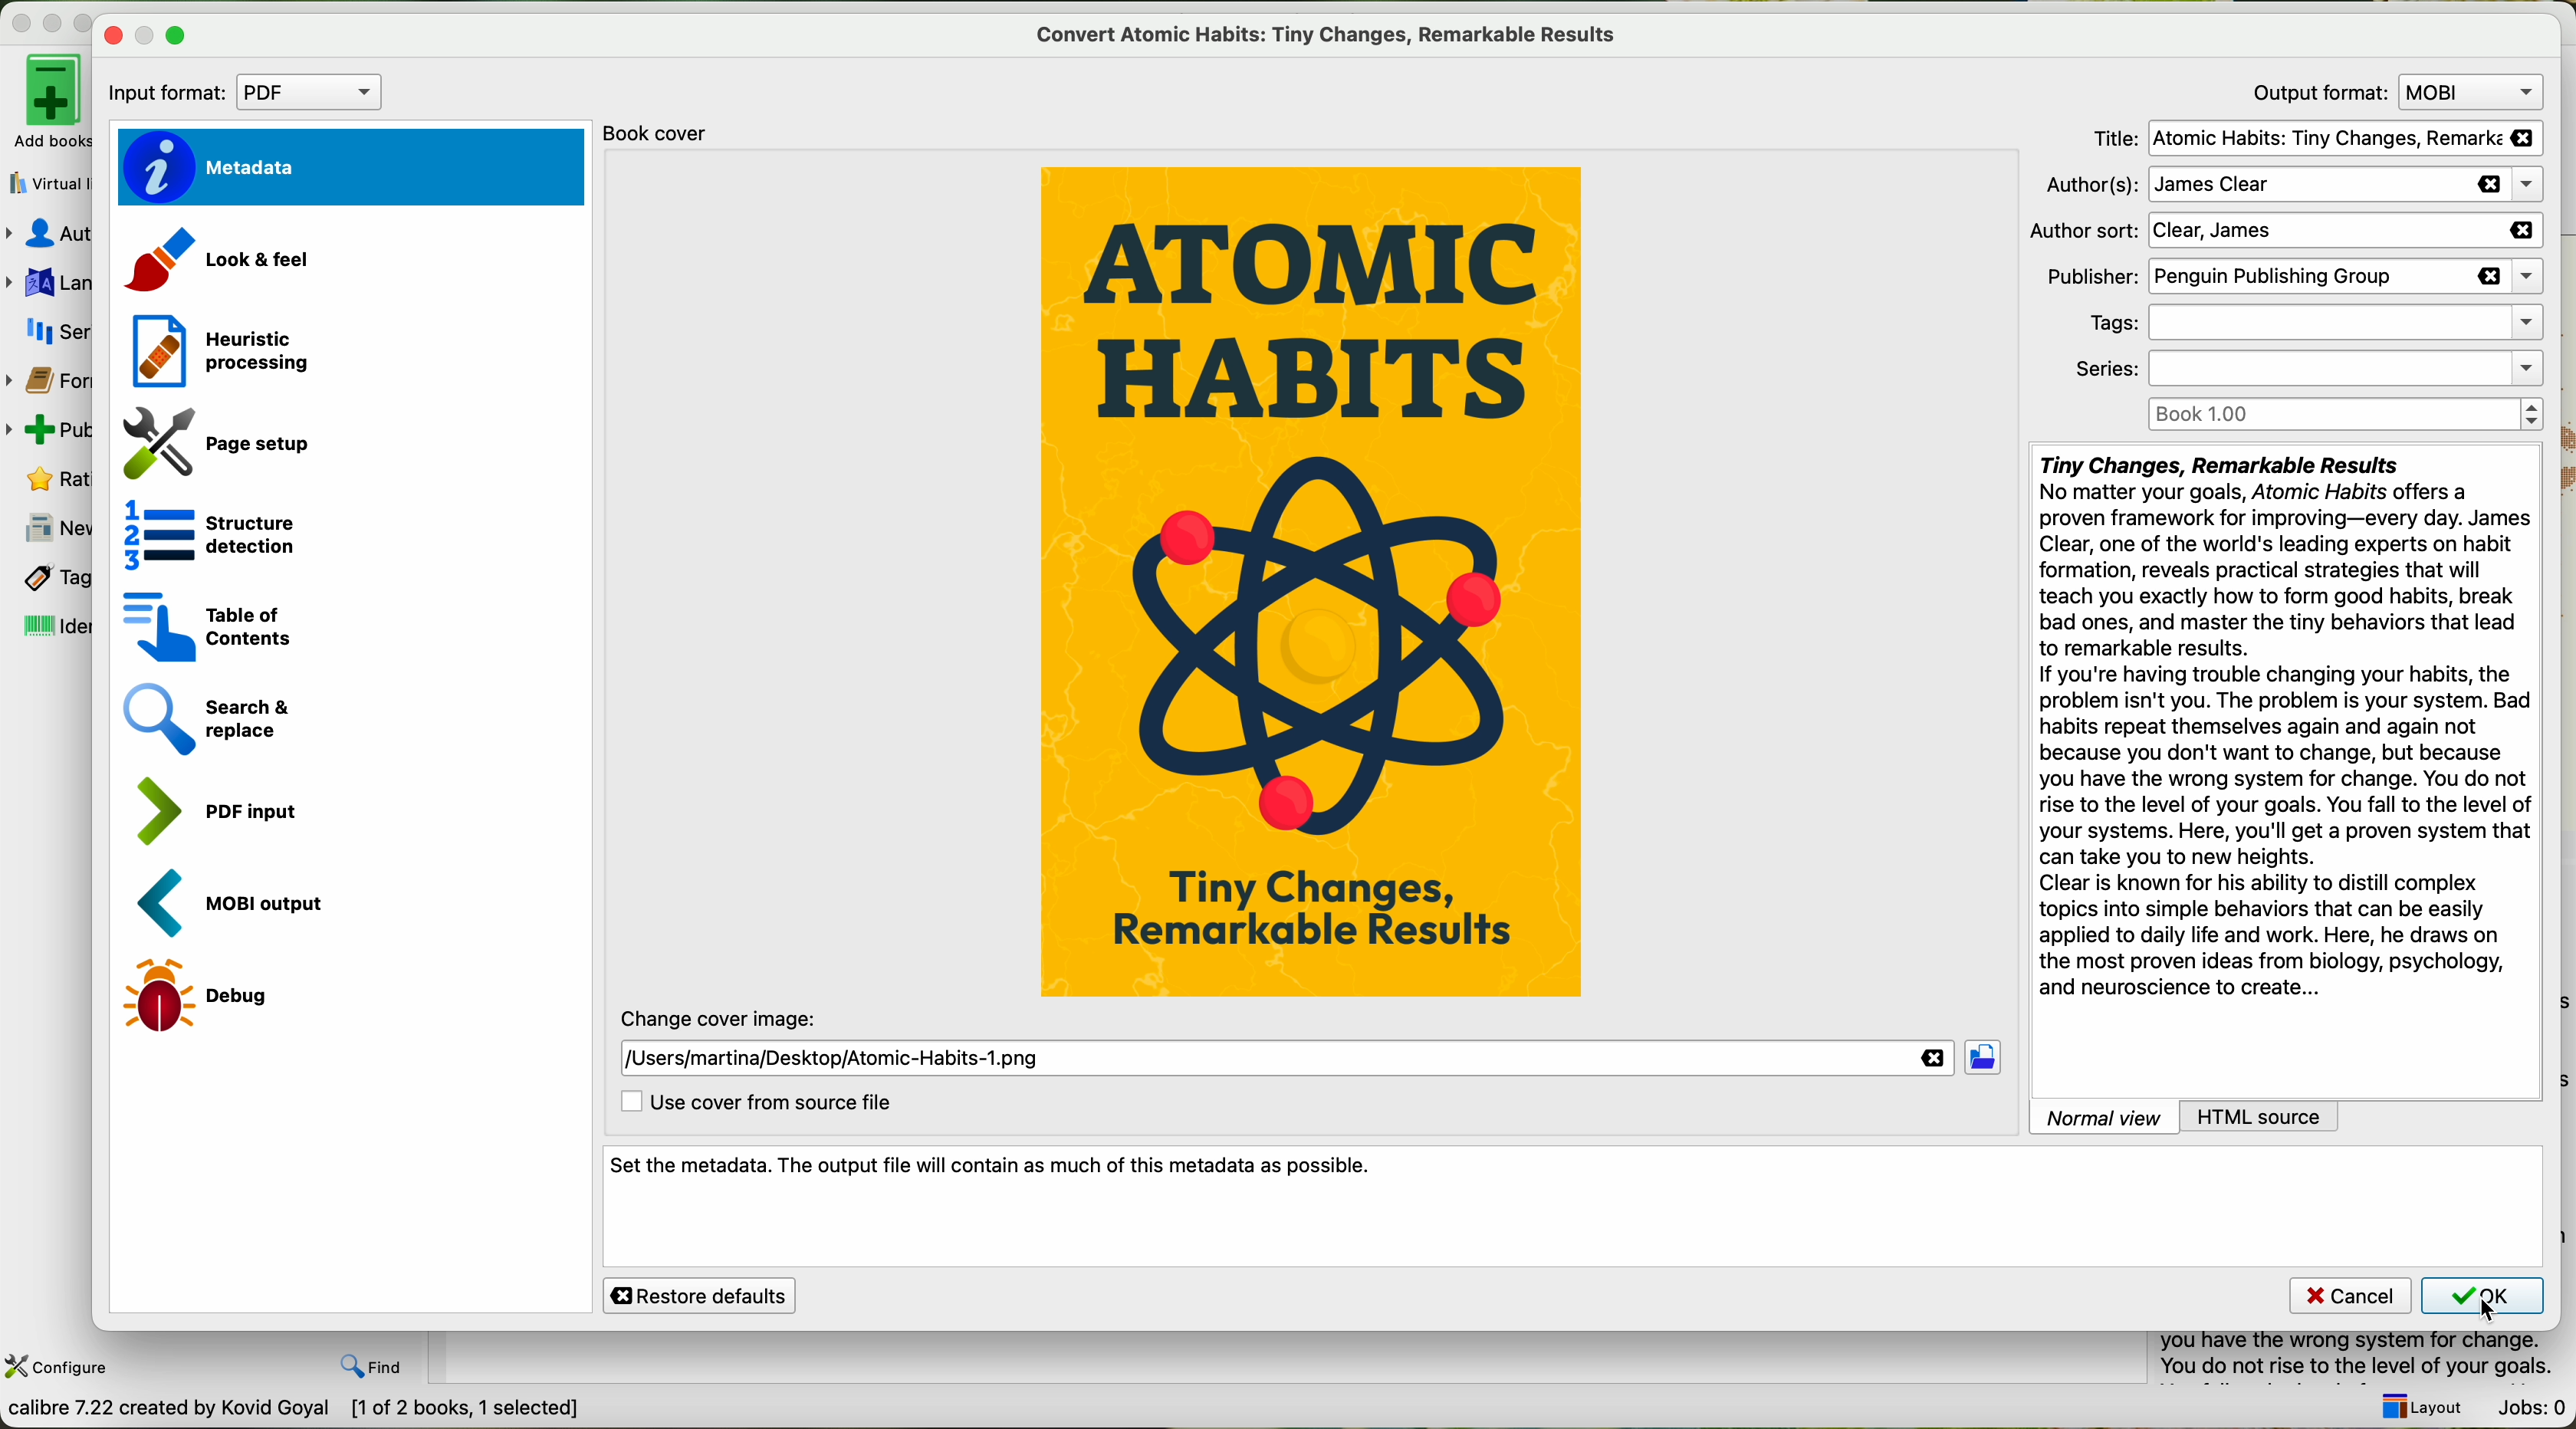 The width and height of the screenshot is (2576, 1429). What do you see at coordinates (2392, 91) in the screenshot?
I see `output format: MOVI` at bounding box center [2392, 91].